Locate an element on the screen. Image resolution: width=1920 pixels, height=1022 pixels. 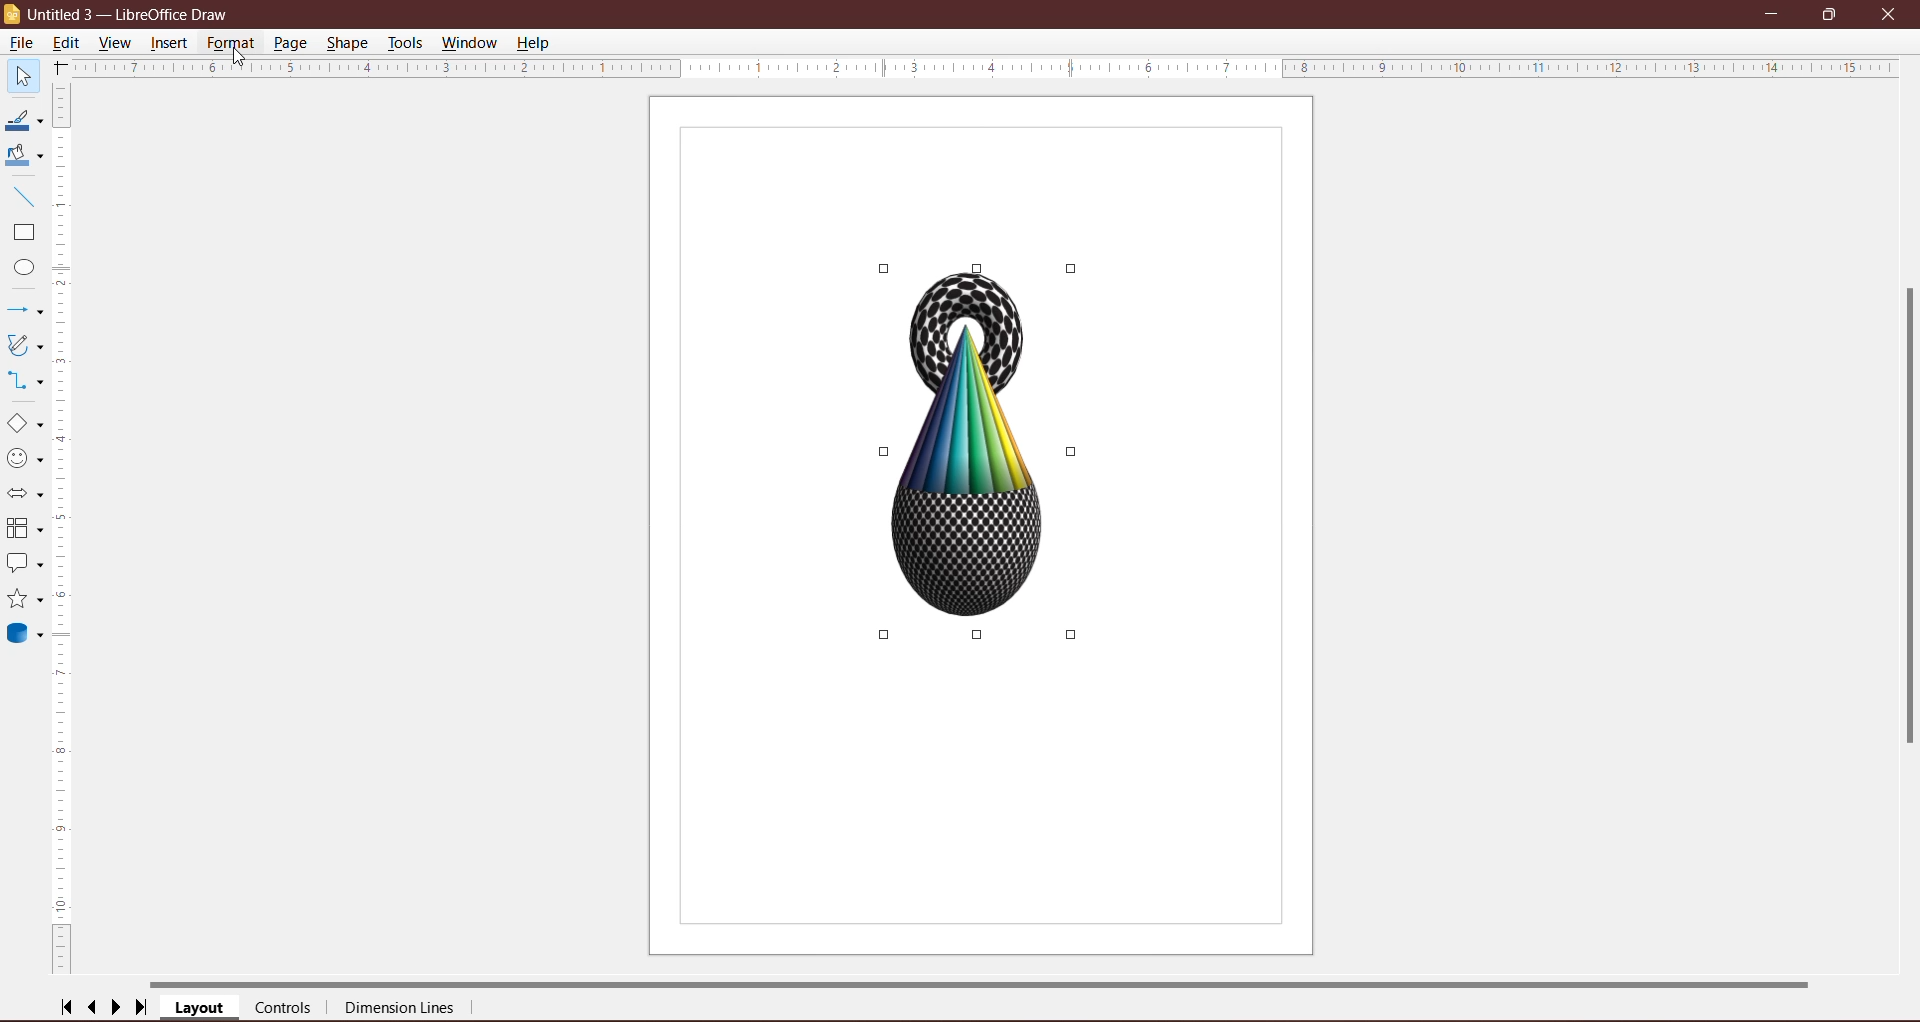
Rectangle is located at coordinates (23, 233).